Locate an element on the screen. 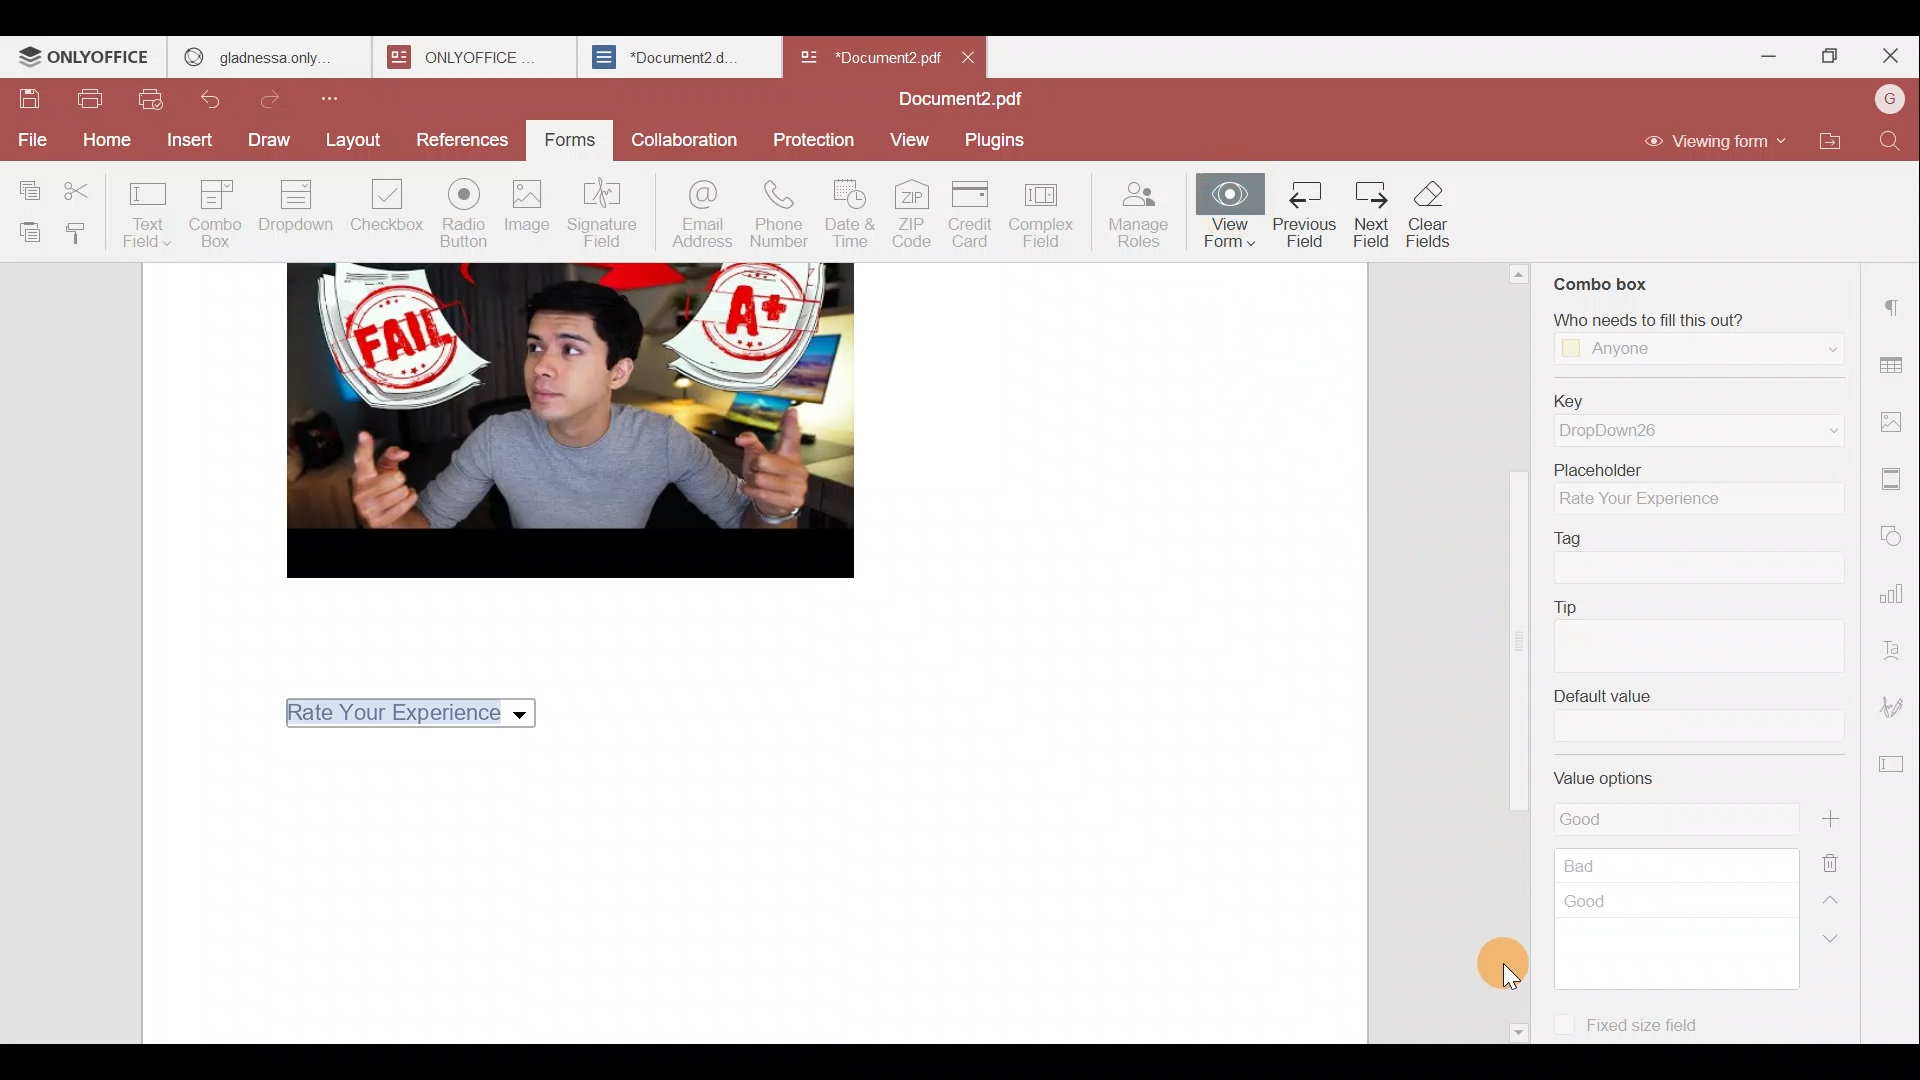 The height and width of the screenshot is (1080, 1920). Minimize is located at coordinates (1753, 60).